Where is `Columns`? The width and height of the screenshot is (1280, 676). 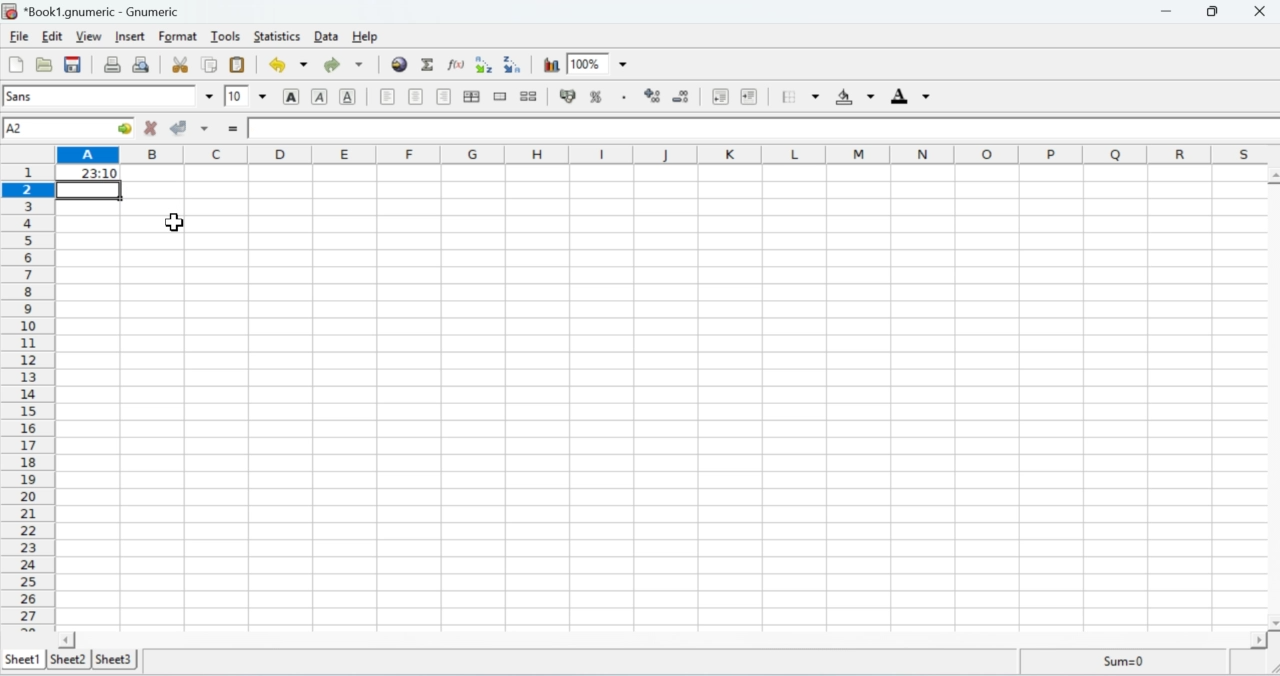 Columns is located at coordinates (668, 154).